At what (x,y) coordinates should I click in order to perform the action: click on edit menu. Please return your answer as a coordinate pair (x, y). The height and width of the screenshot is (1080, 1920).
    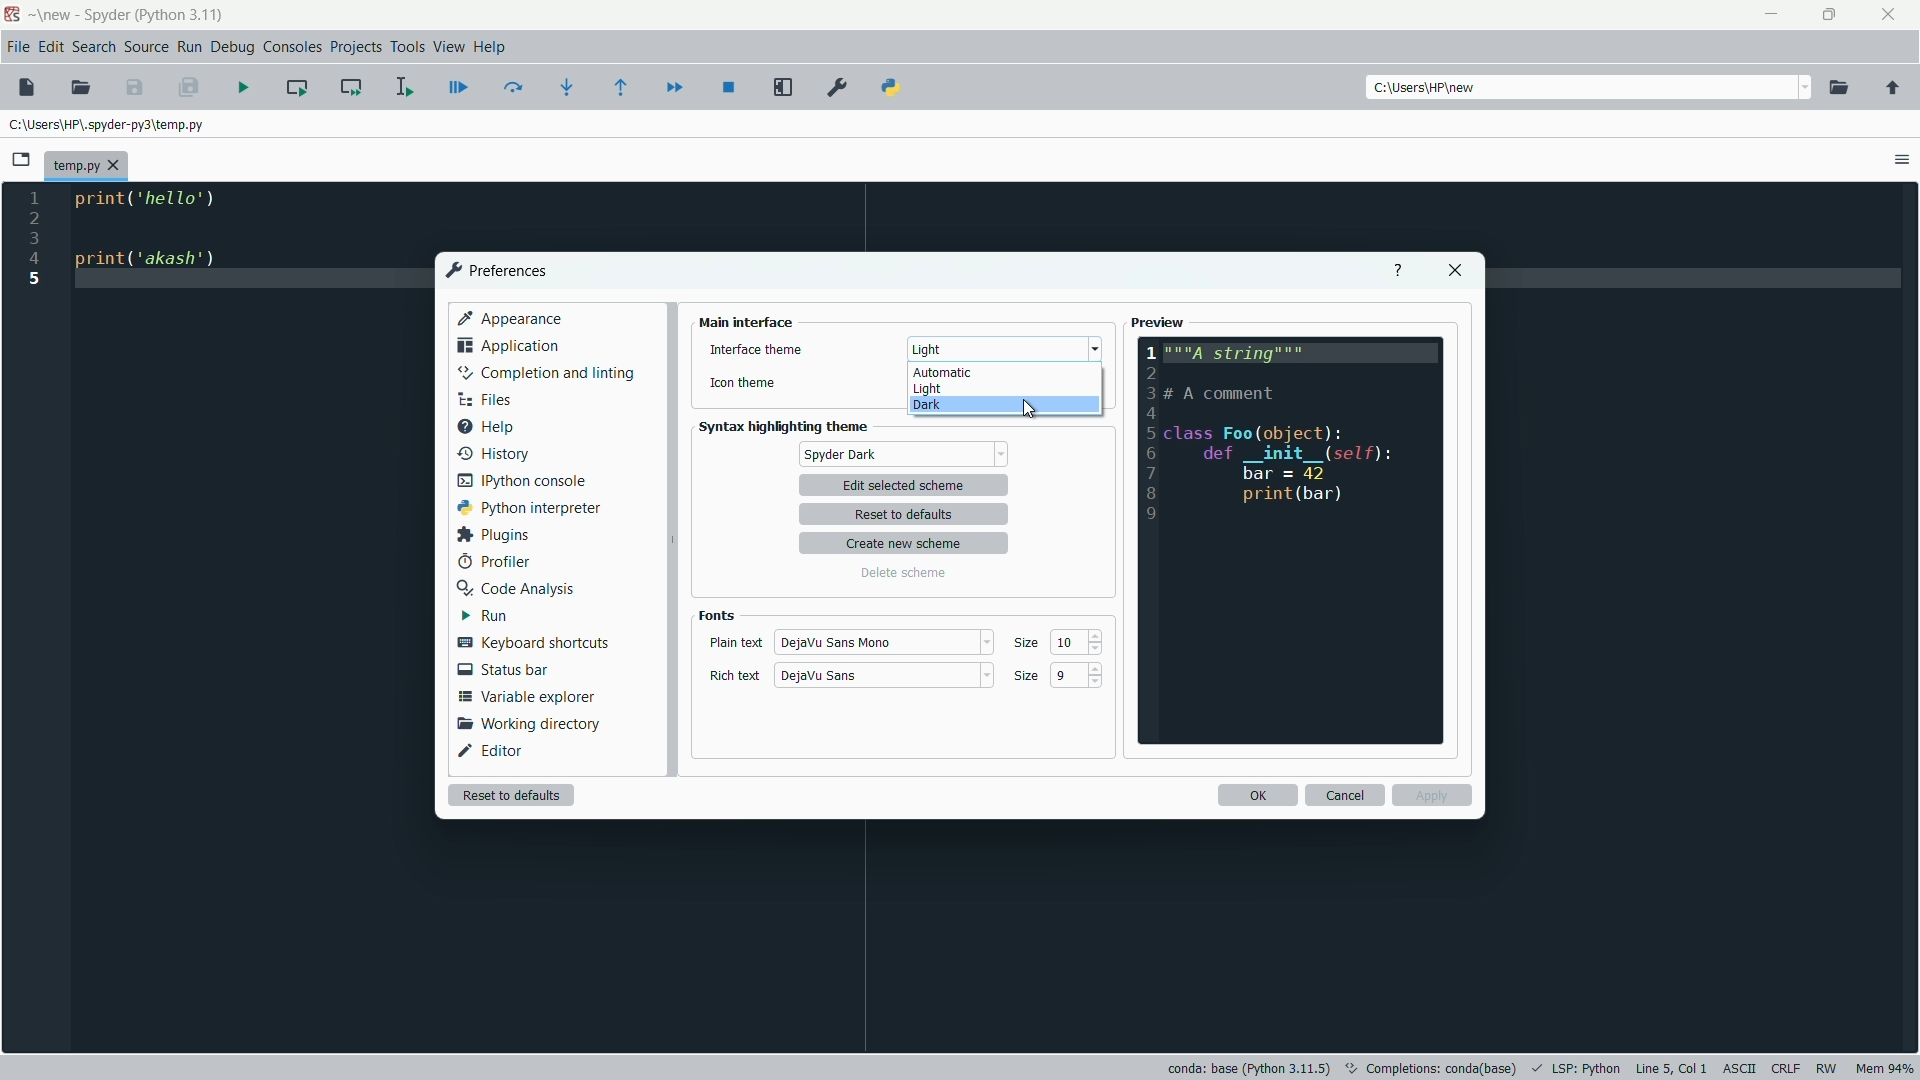
    Looking at the image, I should click on (51, 46).